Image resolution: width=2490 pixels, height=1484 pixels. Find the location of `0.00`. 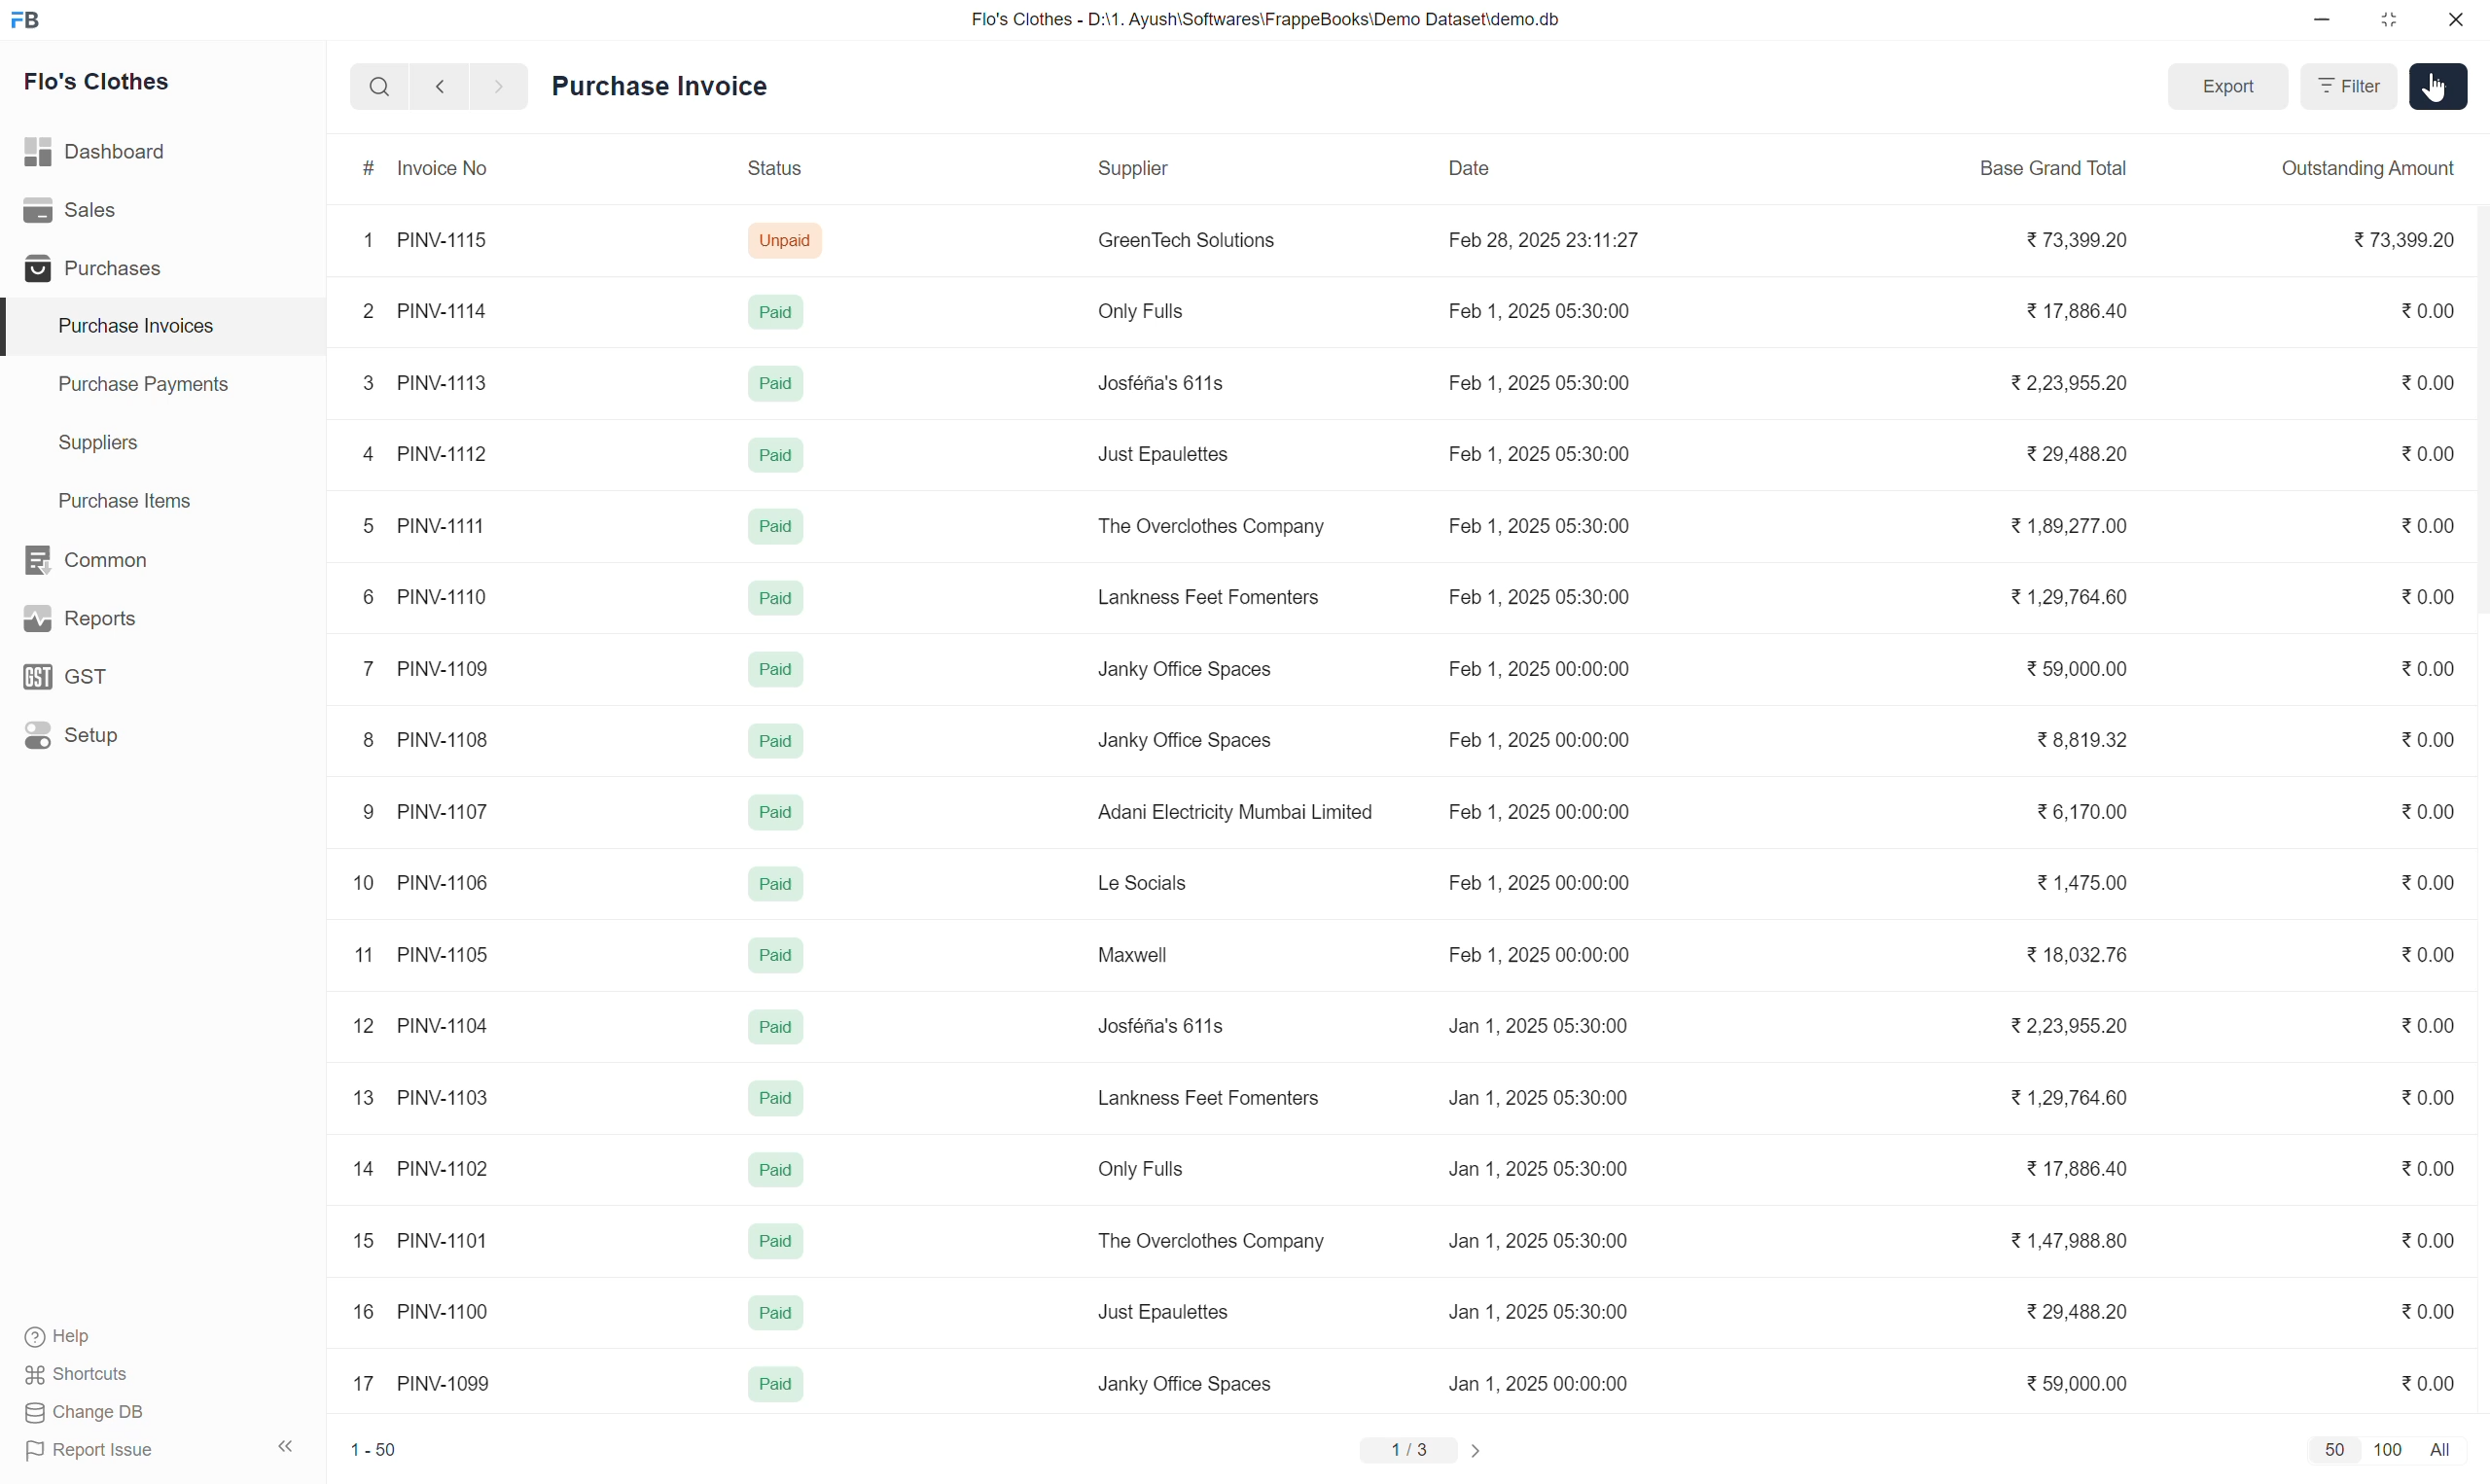

0.00 is located at coordinates (2432, 305).